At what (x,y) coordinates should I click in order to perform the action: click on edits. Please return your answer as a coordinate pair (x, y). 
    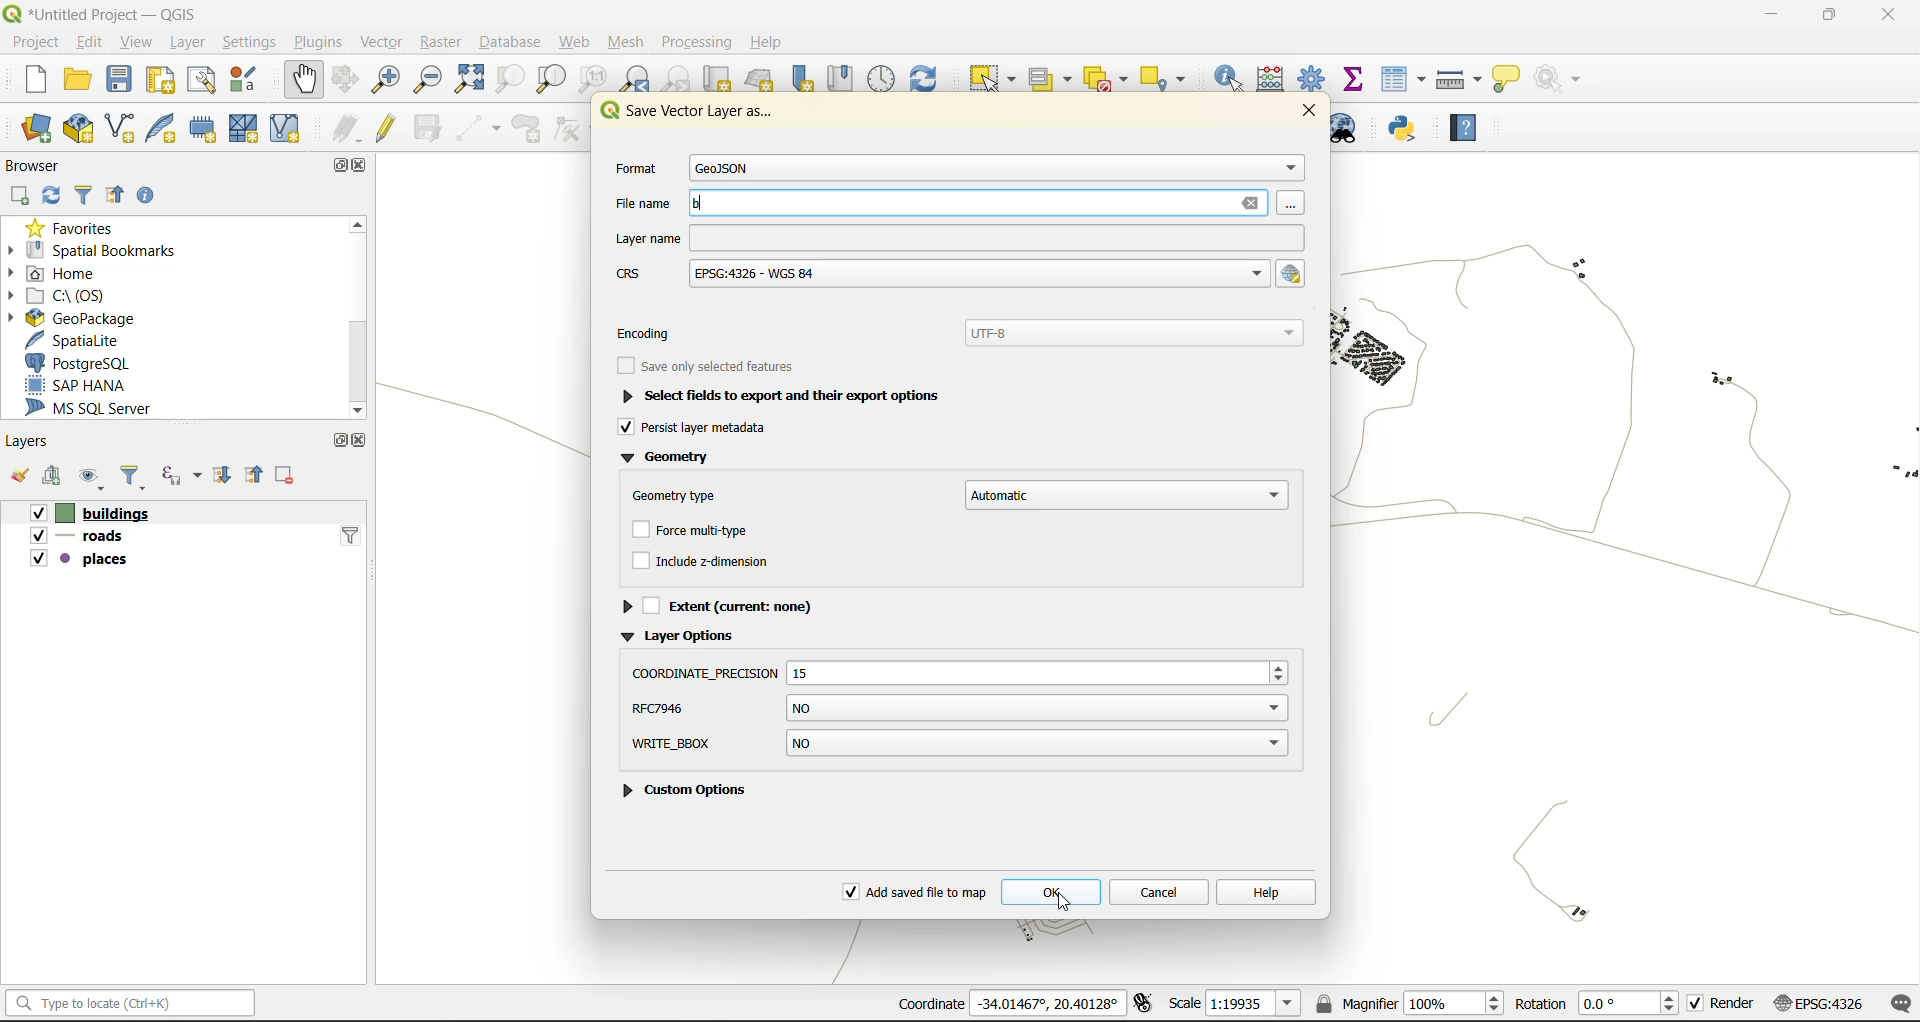
    Looking at the image, I should click on (347, 126).